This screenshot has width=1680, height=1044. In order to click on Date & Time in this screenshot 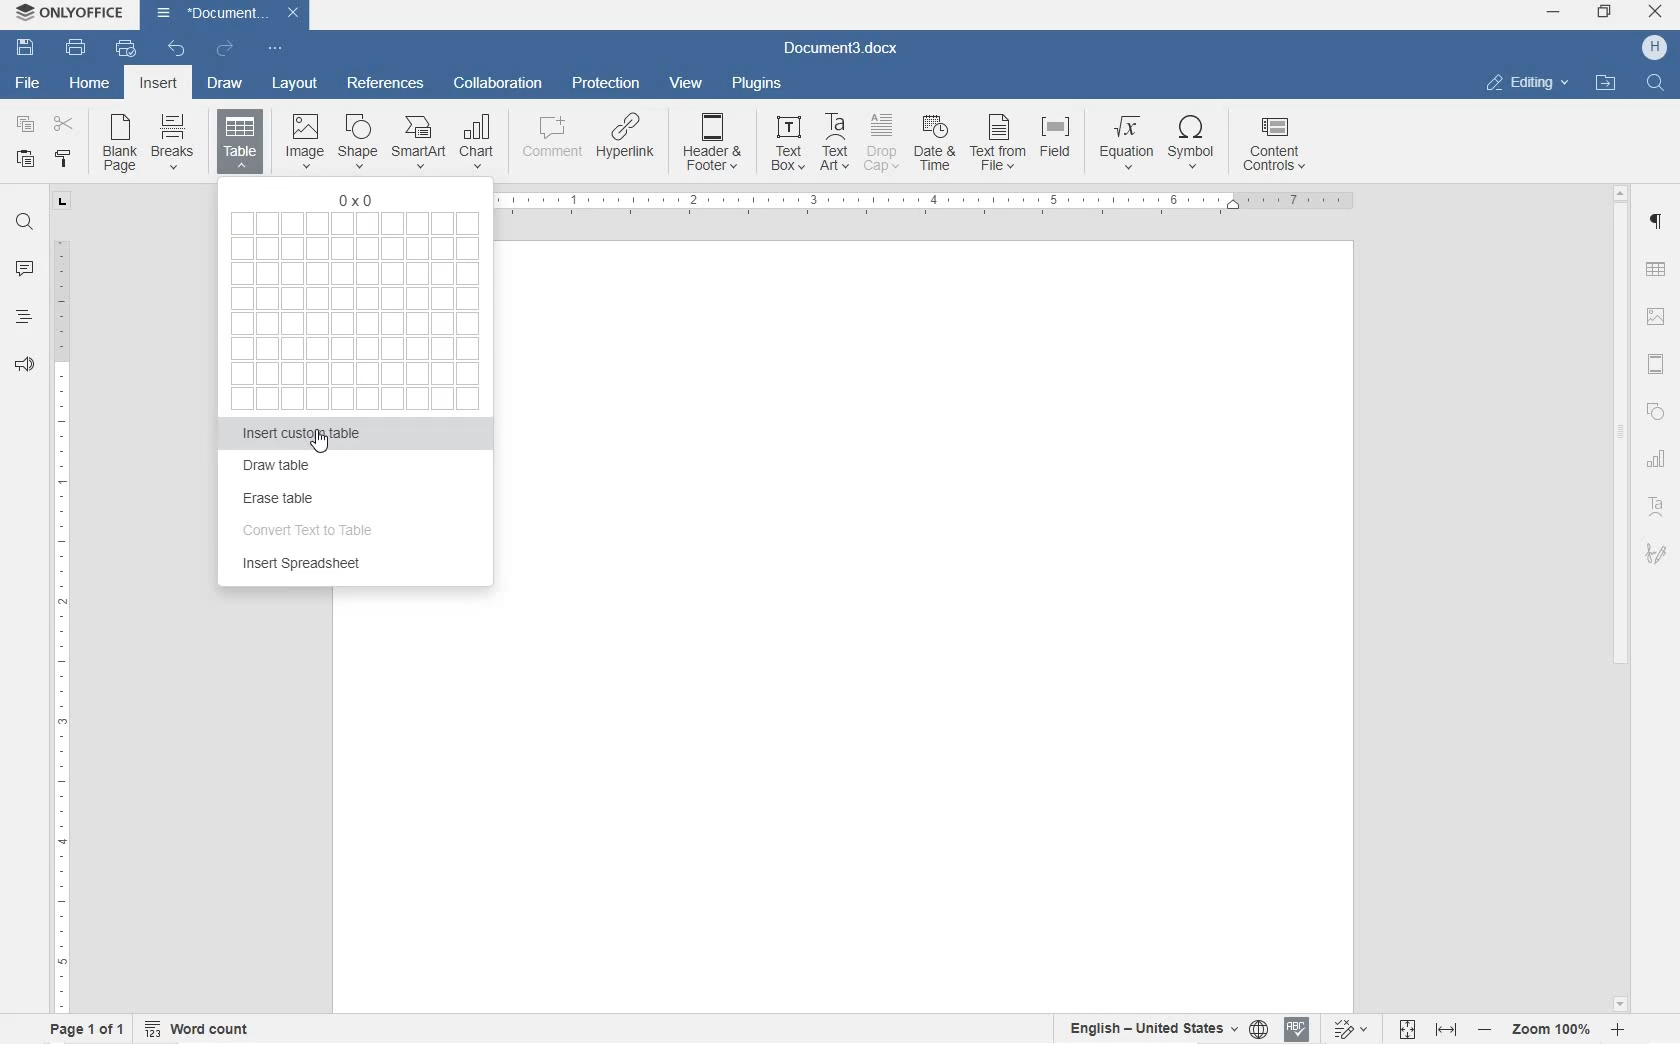, I will do `click(937, 146)`.